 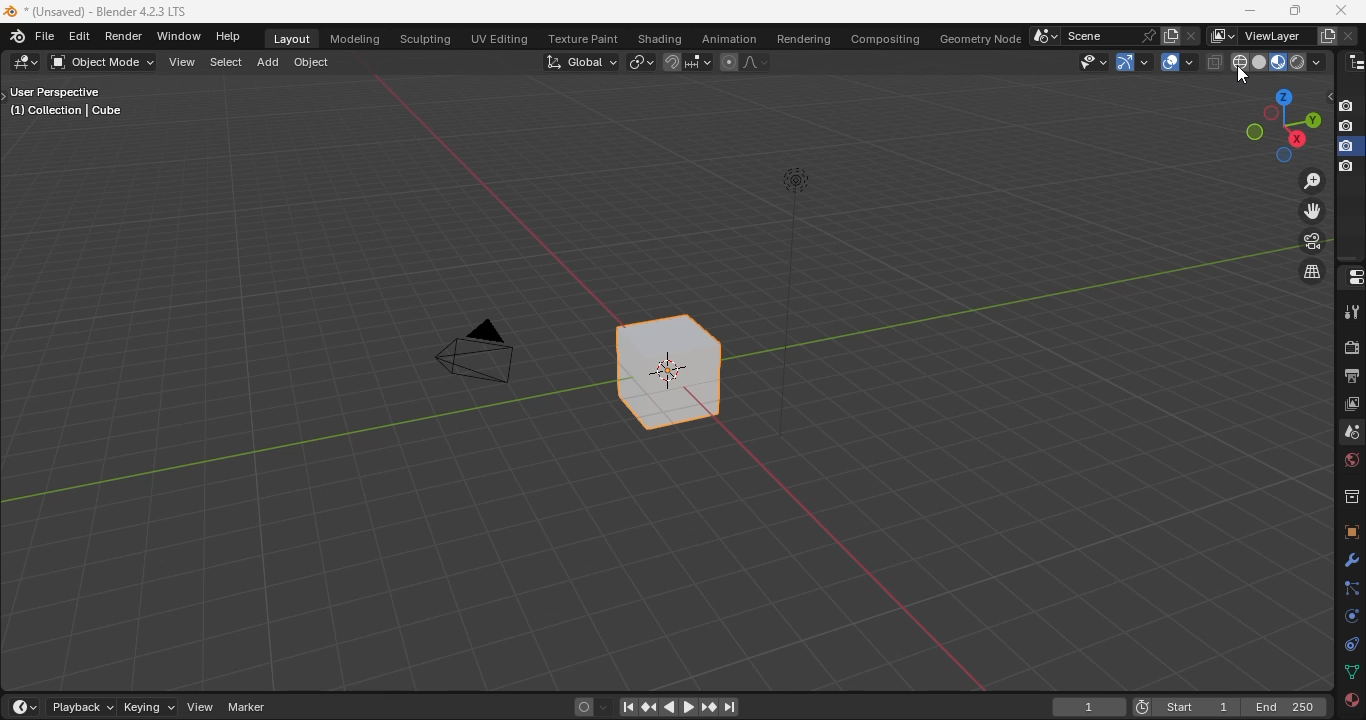 What do you see at coordinates (1148, 35) in the screenshot?
I see `pin scene` at bounding box center [1148, 35].